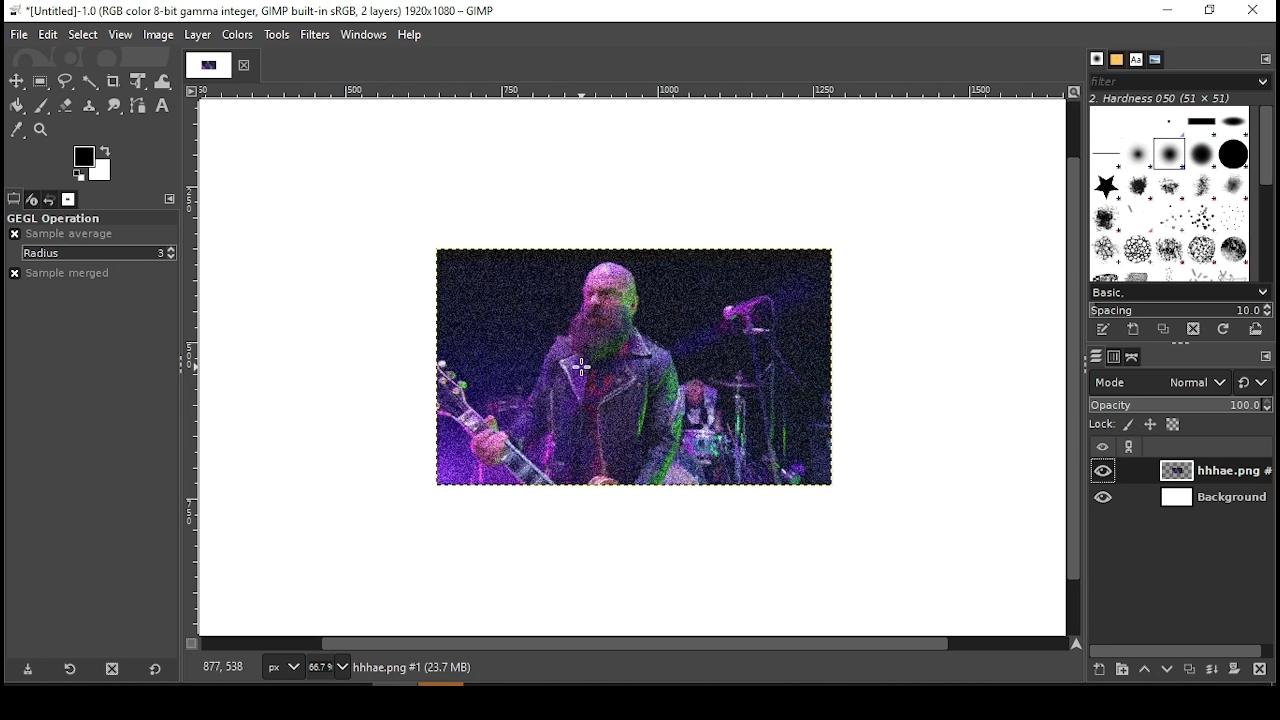 The height and width of the screenshot is (720, 1280). What do you see at coordinates (1126, 425) in the screenshot?
I see `lock pixels` at bounding box center [1126, 425].